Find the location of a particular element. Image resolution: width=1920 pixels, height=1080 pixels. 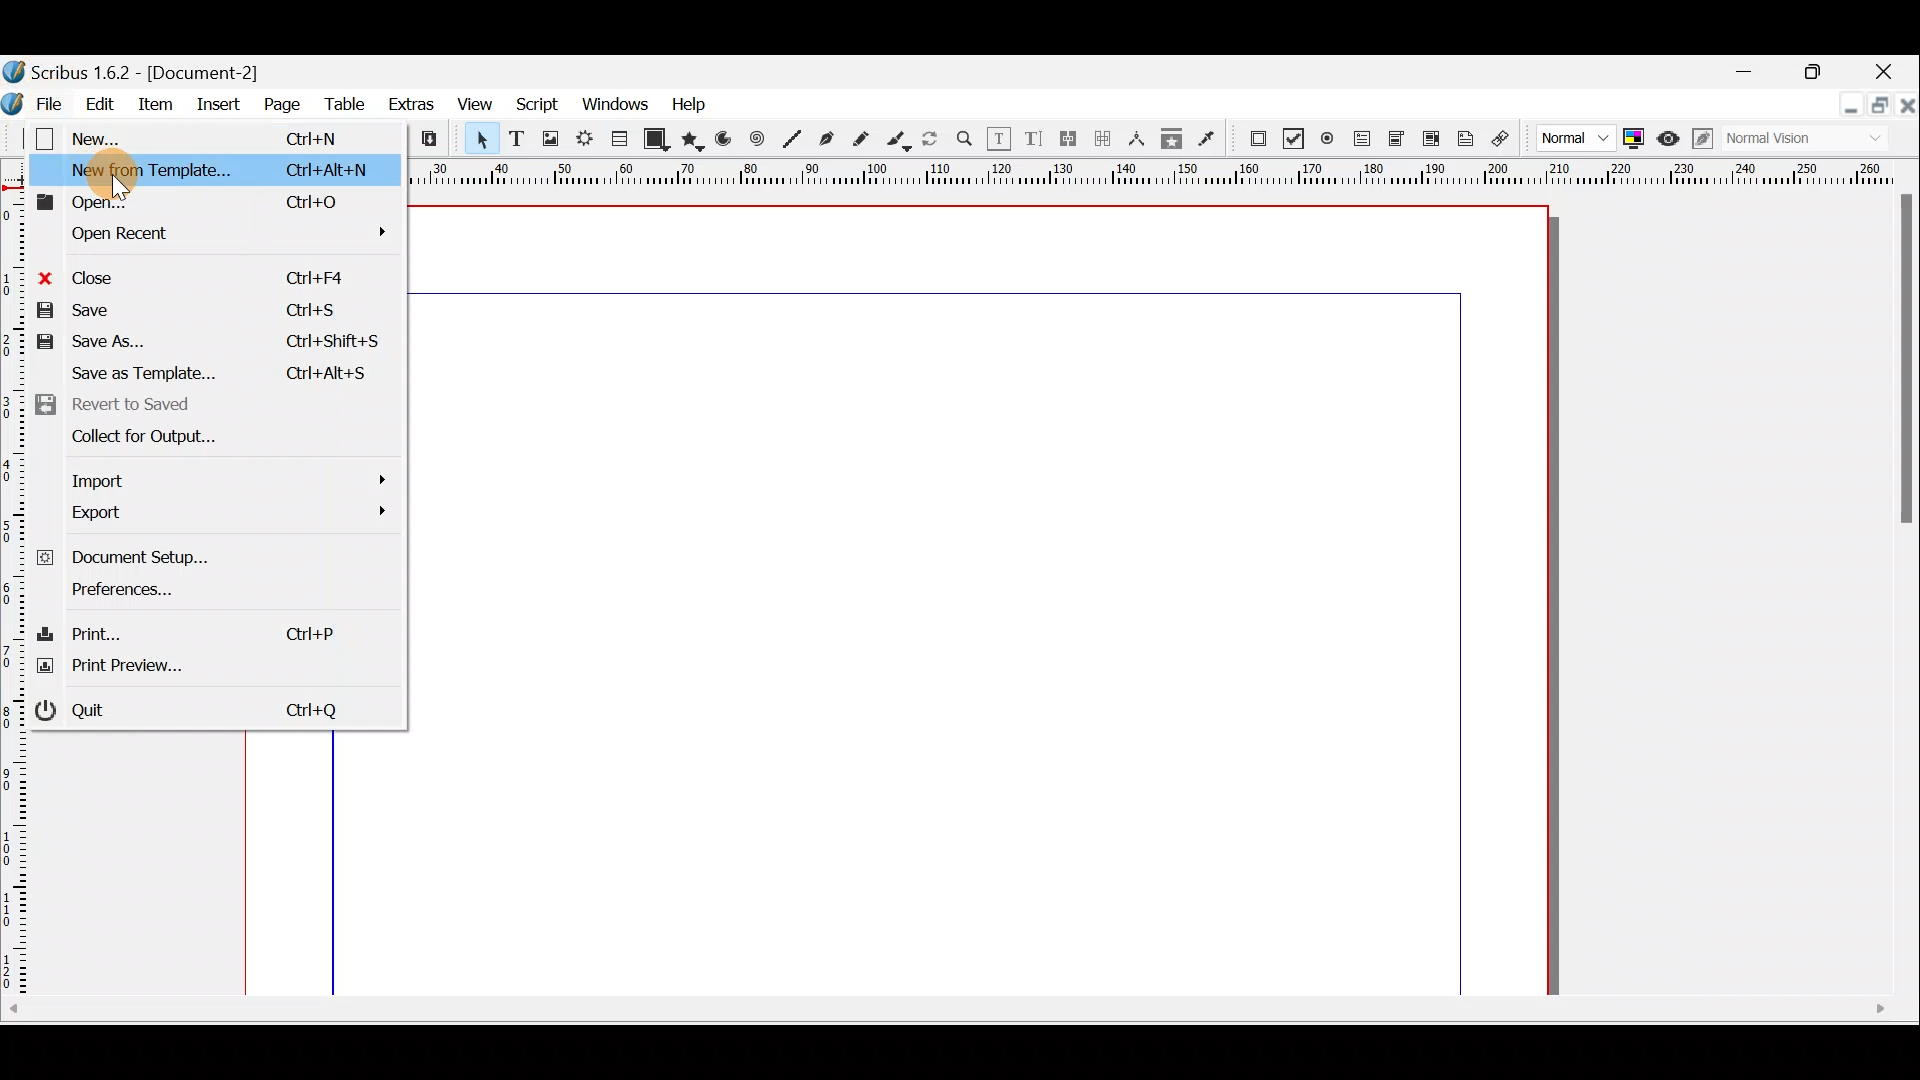

Help is located at coordinates (693, 104).